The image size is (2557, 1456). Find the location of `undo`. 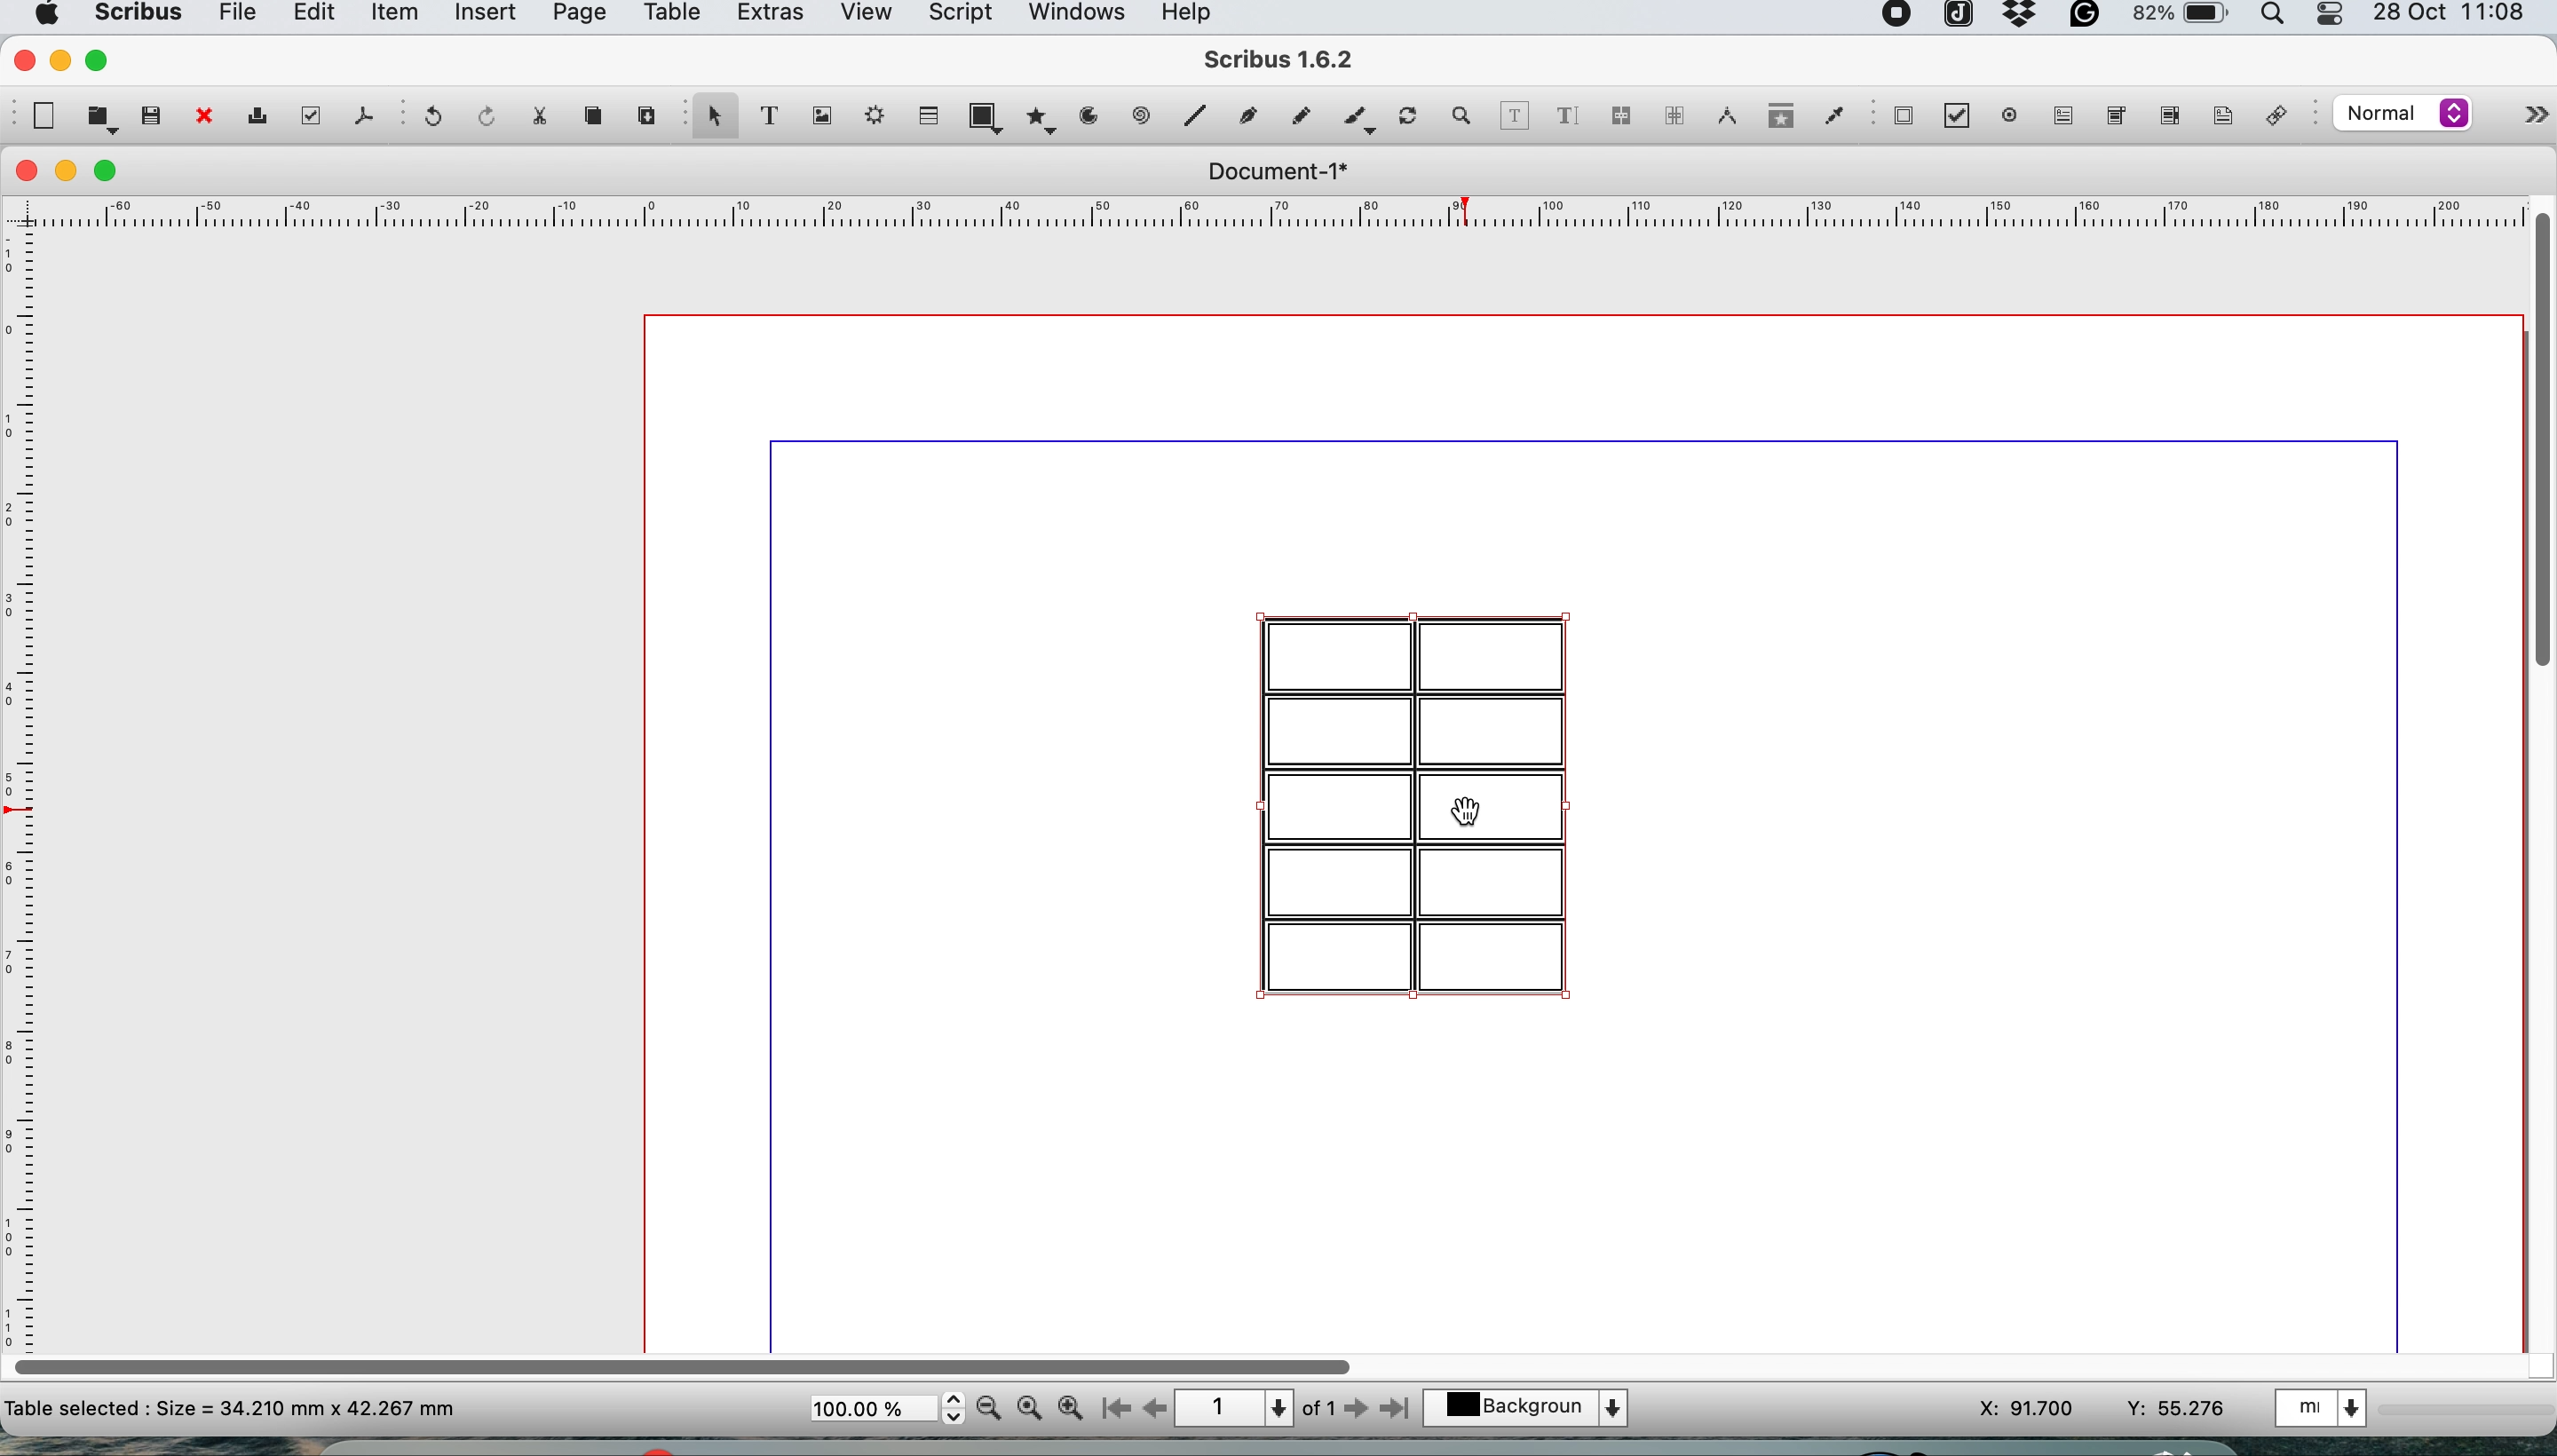

undo is located at coordinates (429, 118).